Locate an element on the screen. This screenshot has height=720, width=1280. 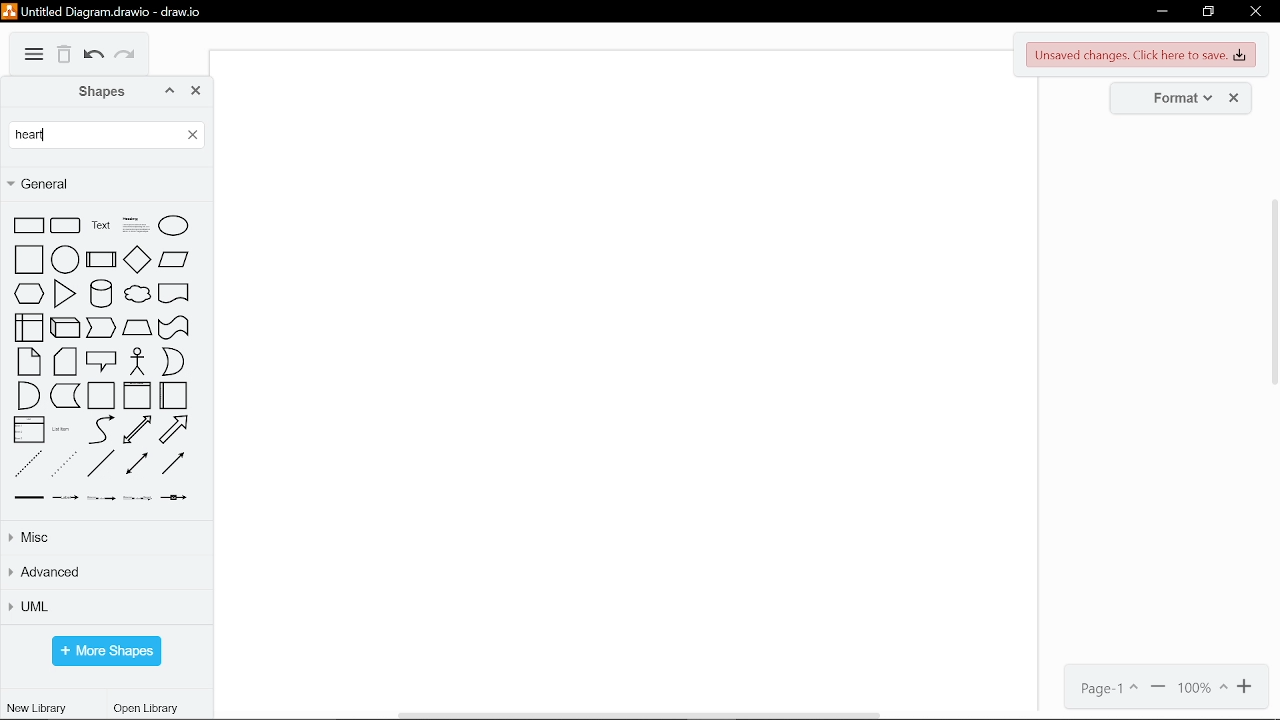
open library is located at coordinates (149, 709).